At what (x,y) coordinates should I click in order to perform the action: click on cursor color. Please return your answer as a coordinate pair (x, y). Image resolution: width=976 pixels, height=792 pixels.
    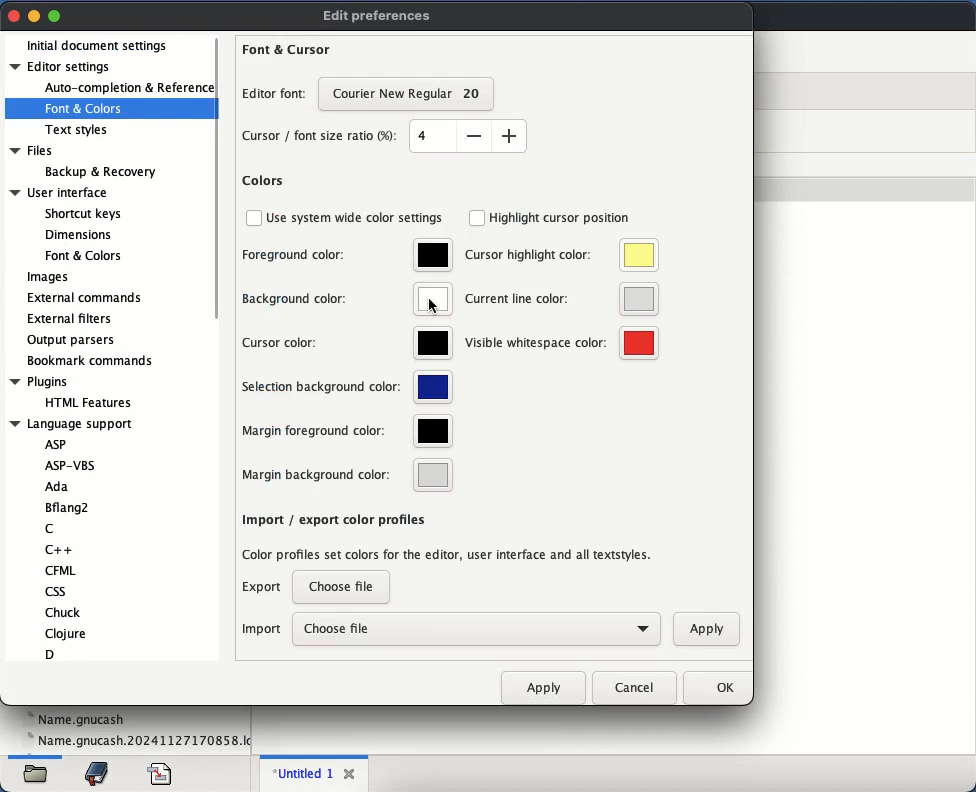
    Looking at the image, I should click on (348, 344).